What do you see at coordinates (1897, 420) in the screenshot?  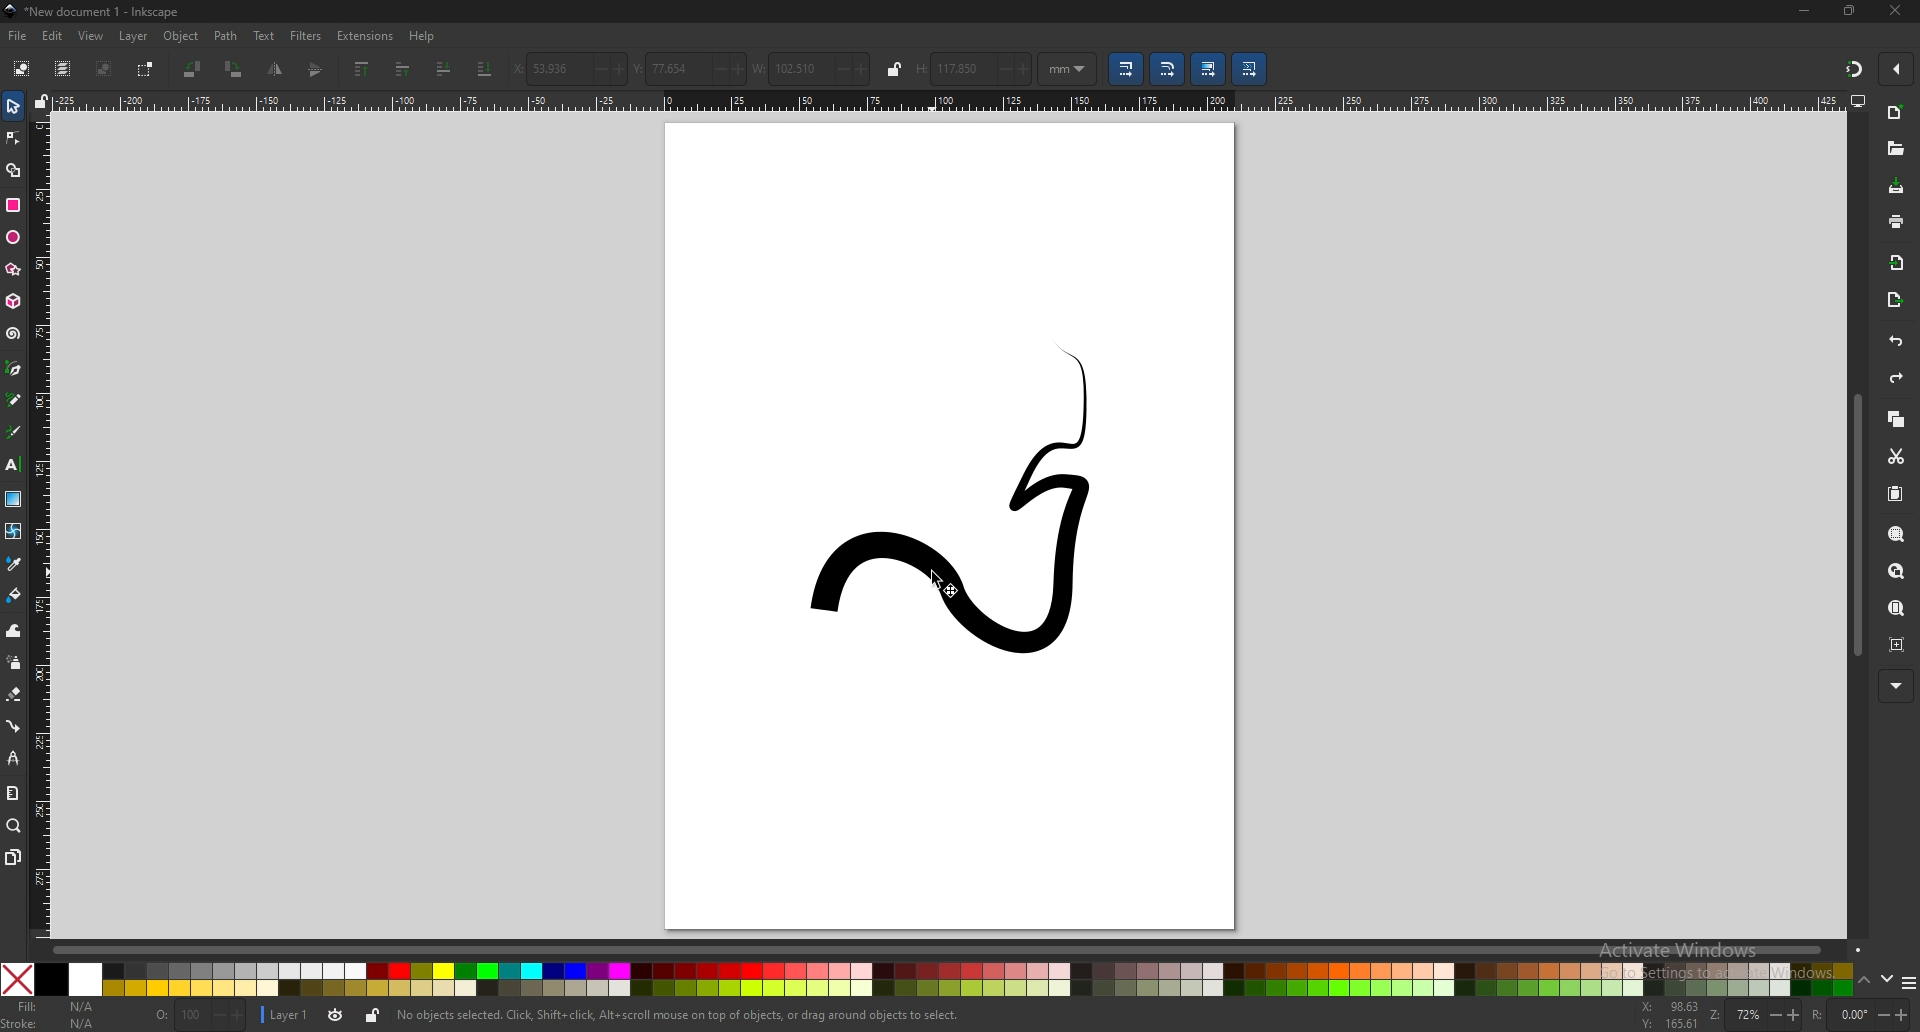 I see `copy` at bounding box center [1897, 420].